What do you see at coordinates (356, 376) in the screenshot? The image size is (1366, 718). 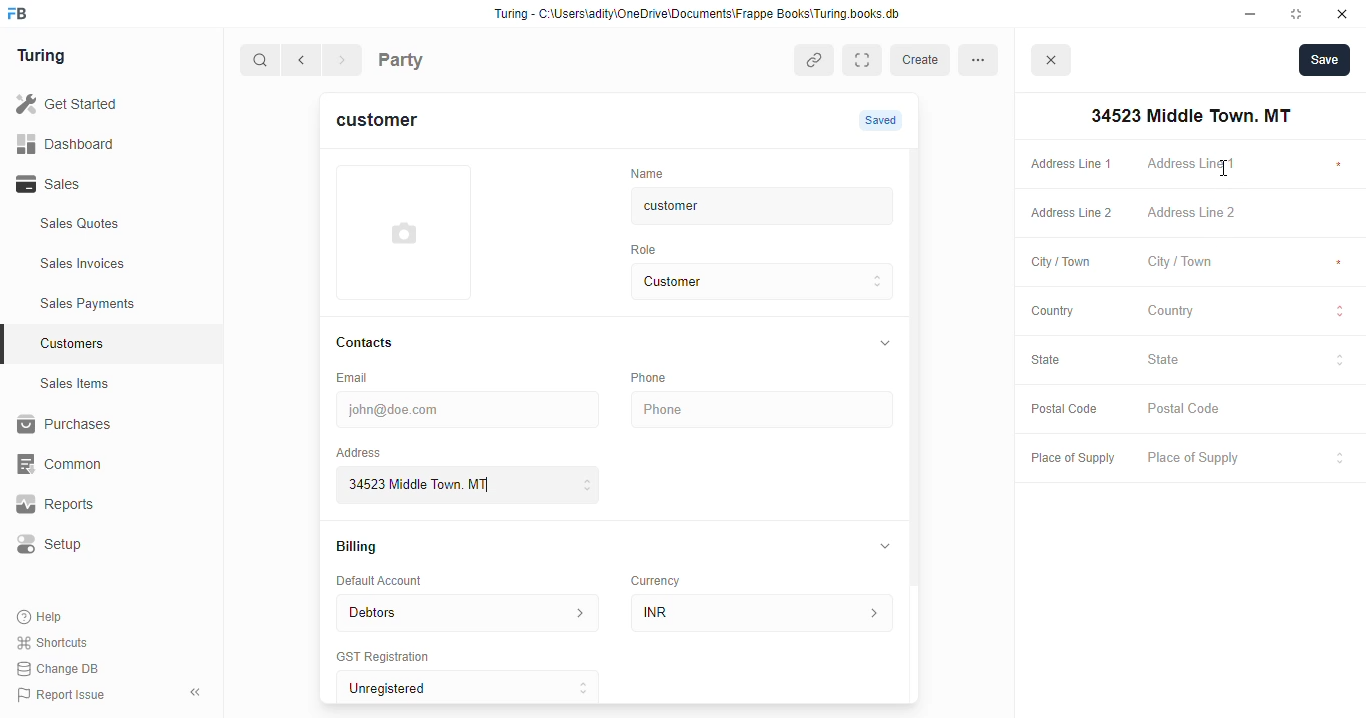 I see `Email` at bounding box center [356, 376].